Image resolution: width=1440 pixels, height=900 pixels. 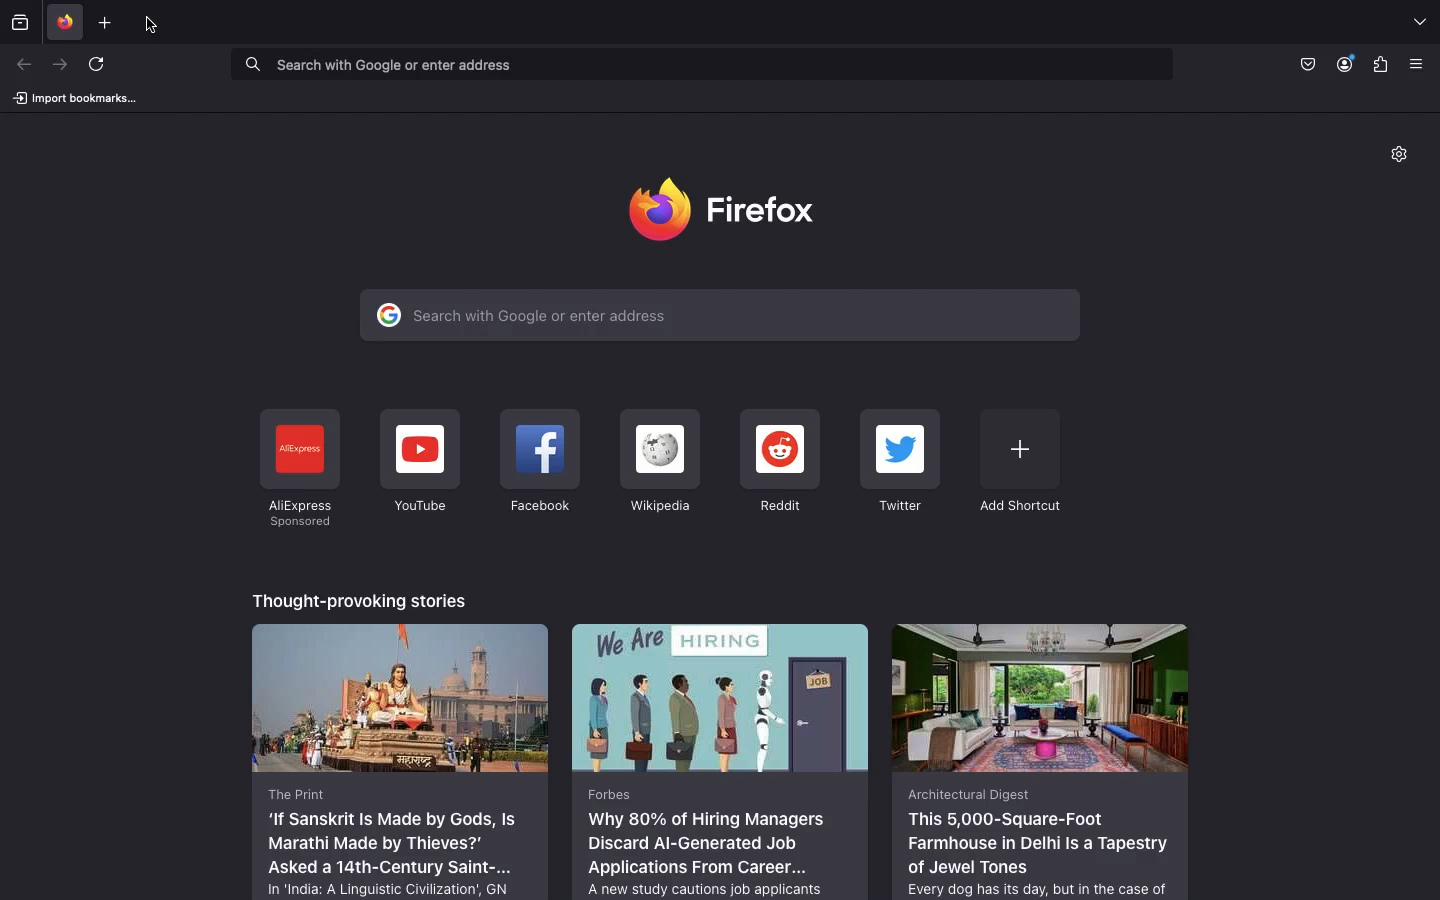 I want to click on Account, so click(x=1347, y=64).